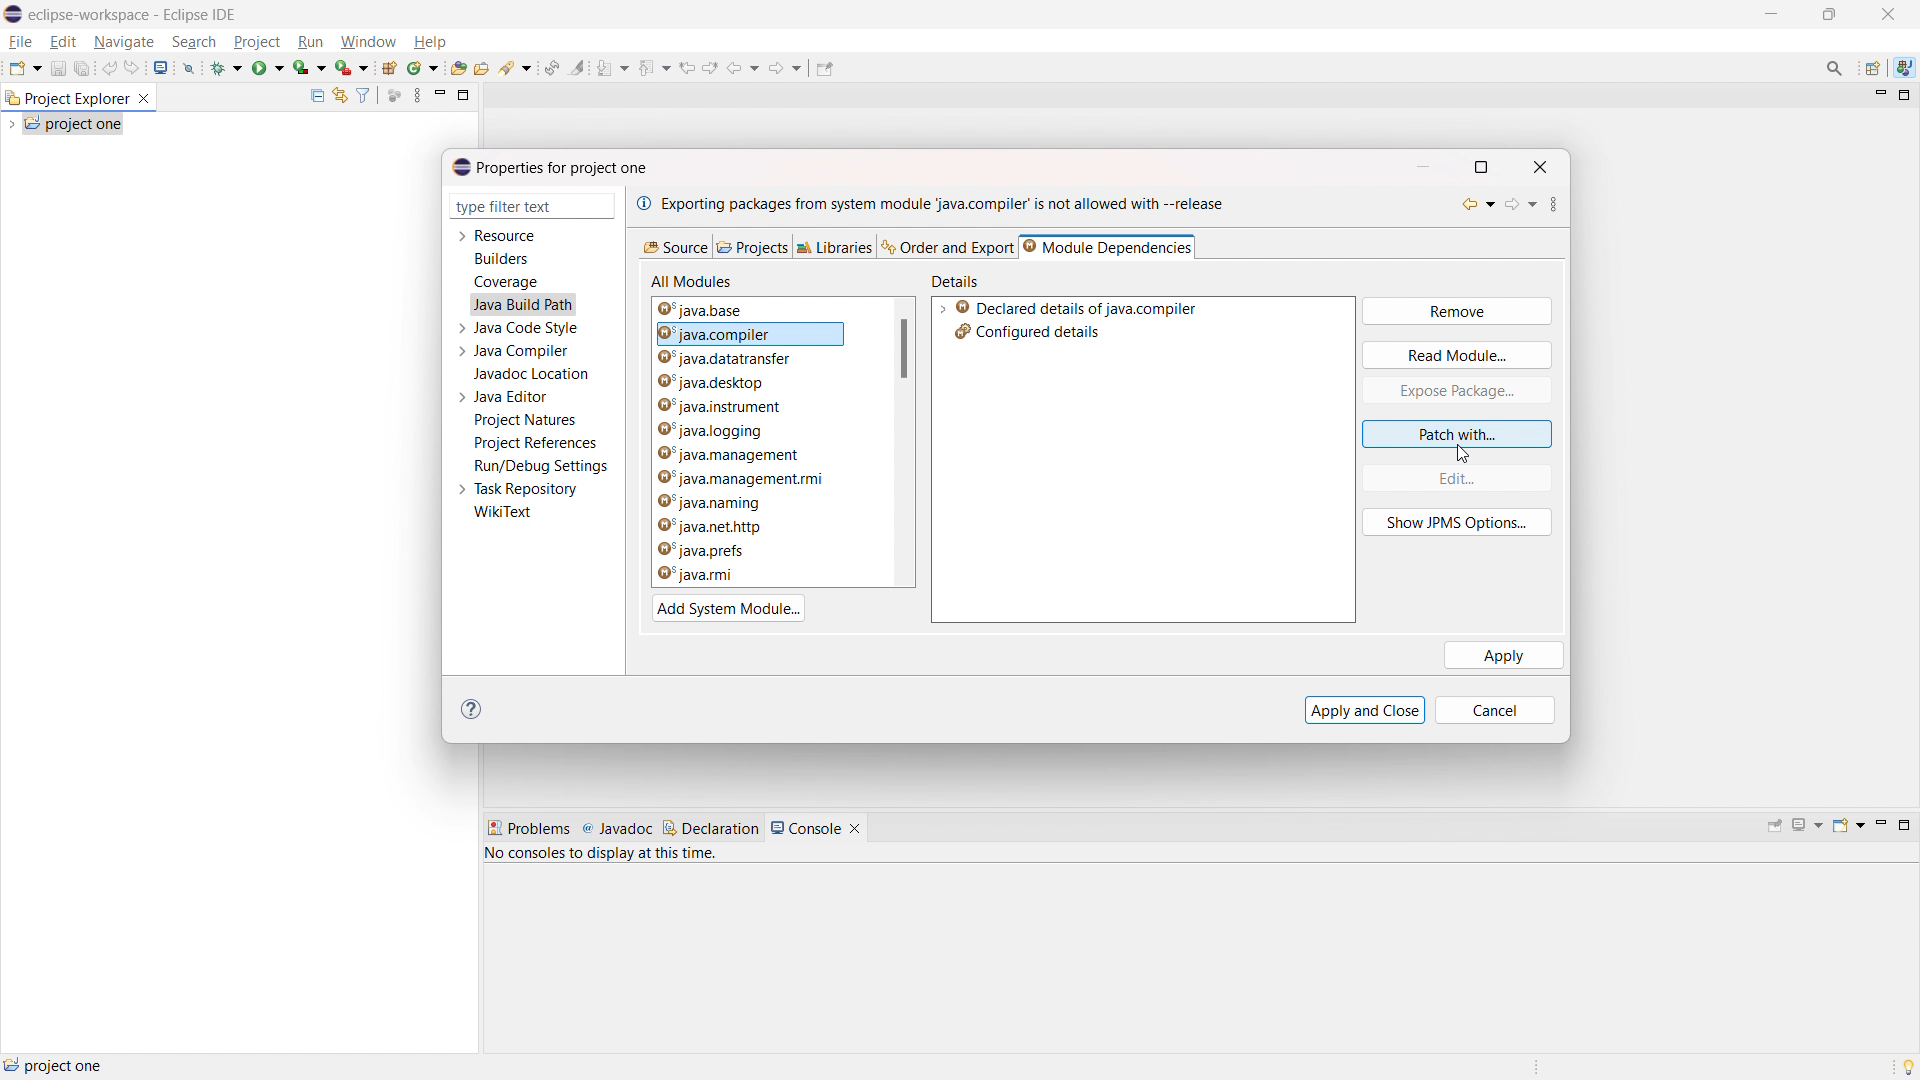 The width and height of the screenshot is (1920, 1080). What do you see at coordinates (423, 68) in the screenshot?
I see `new java class` at bounding box center [423, 68].